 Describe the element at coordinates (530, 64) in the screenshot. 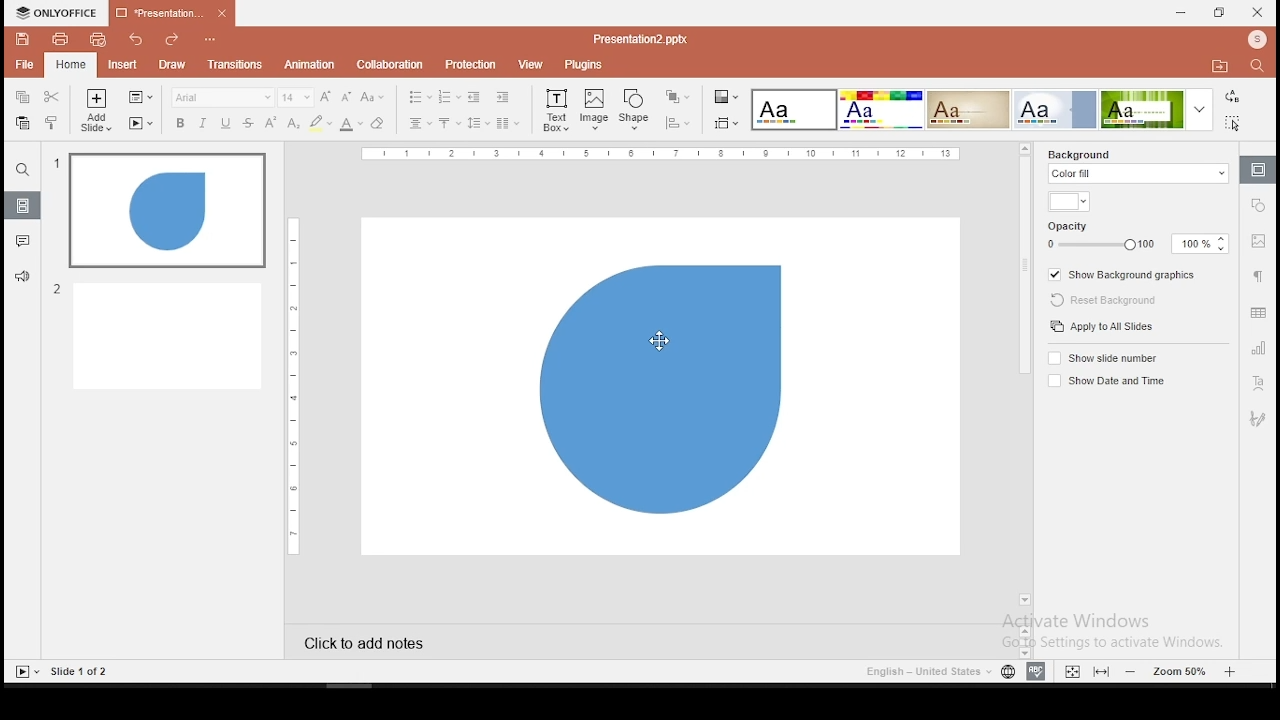

I see `view` at that location.